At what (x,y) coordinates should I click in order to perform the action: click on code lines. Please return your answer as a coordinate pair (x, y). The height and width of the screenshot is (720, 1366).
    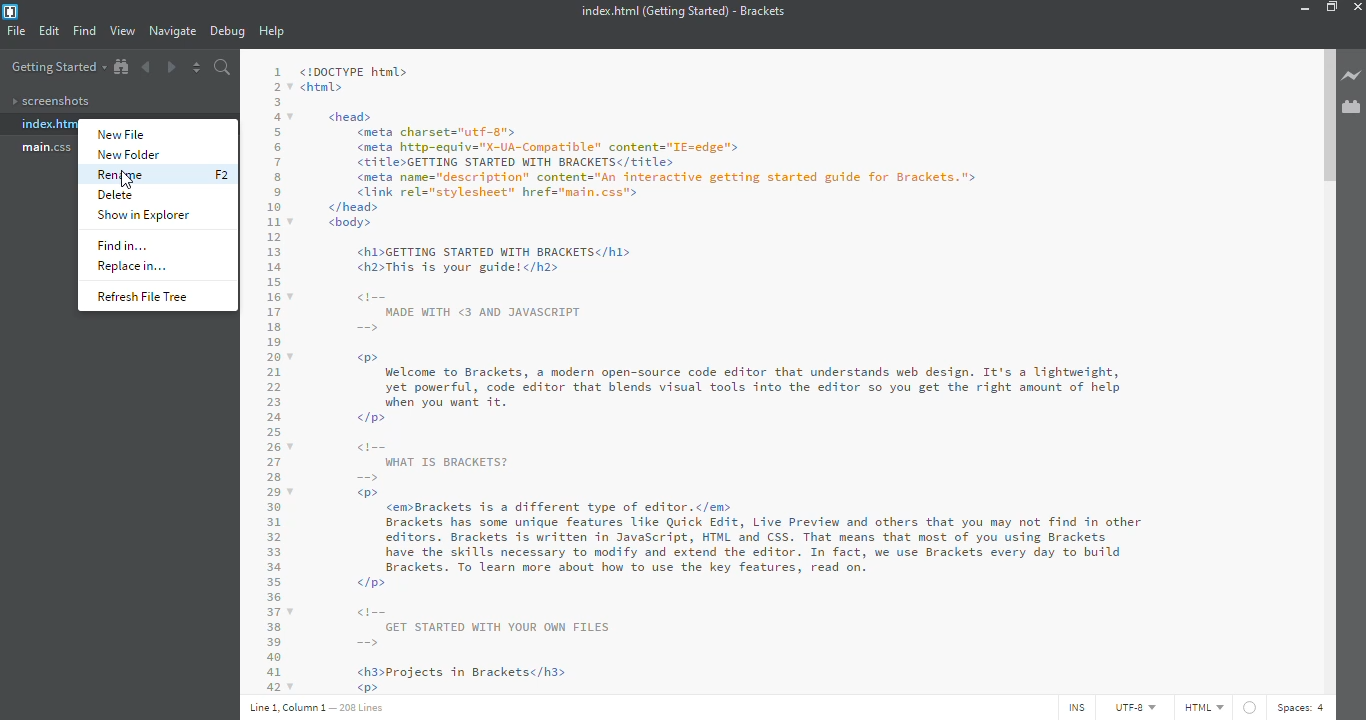
    Looking at the image, I should click on (270, 374).